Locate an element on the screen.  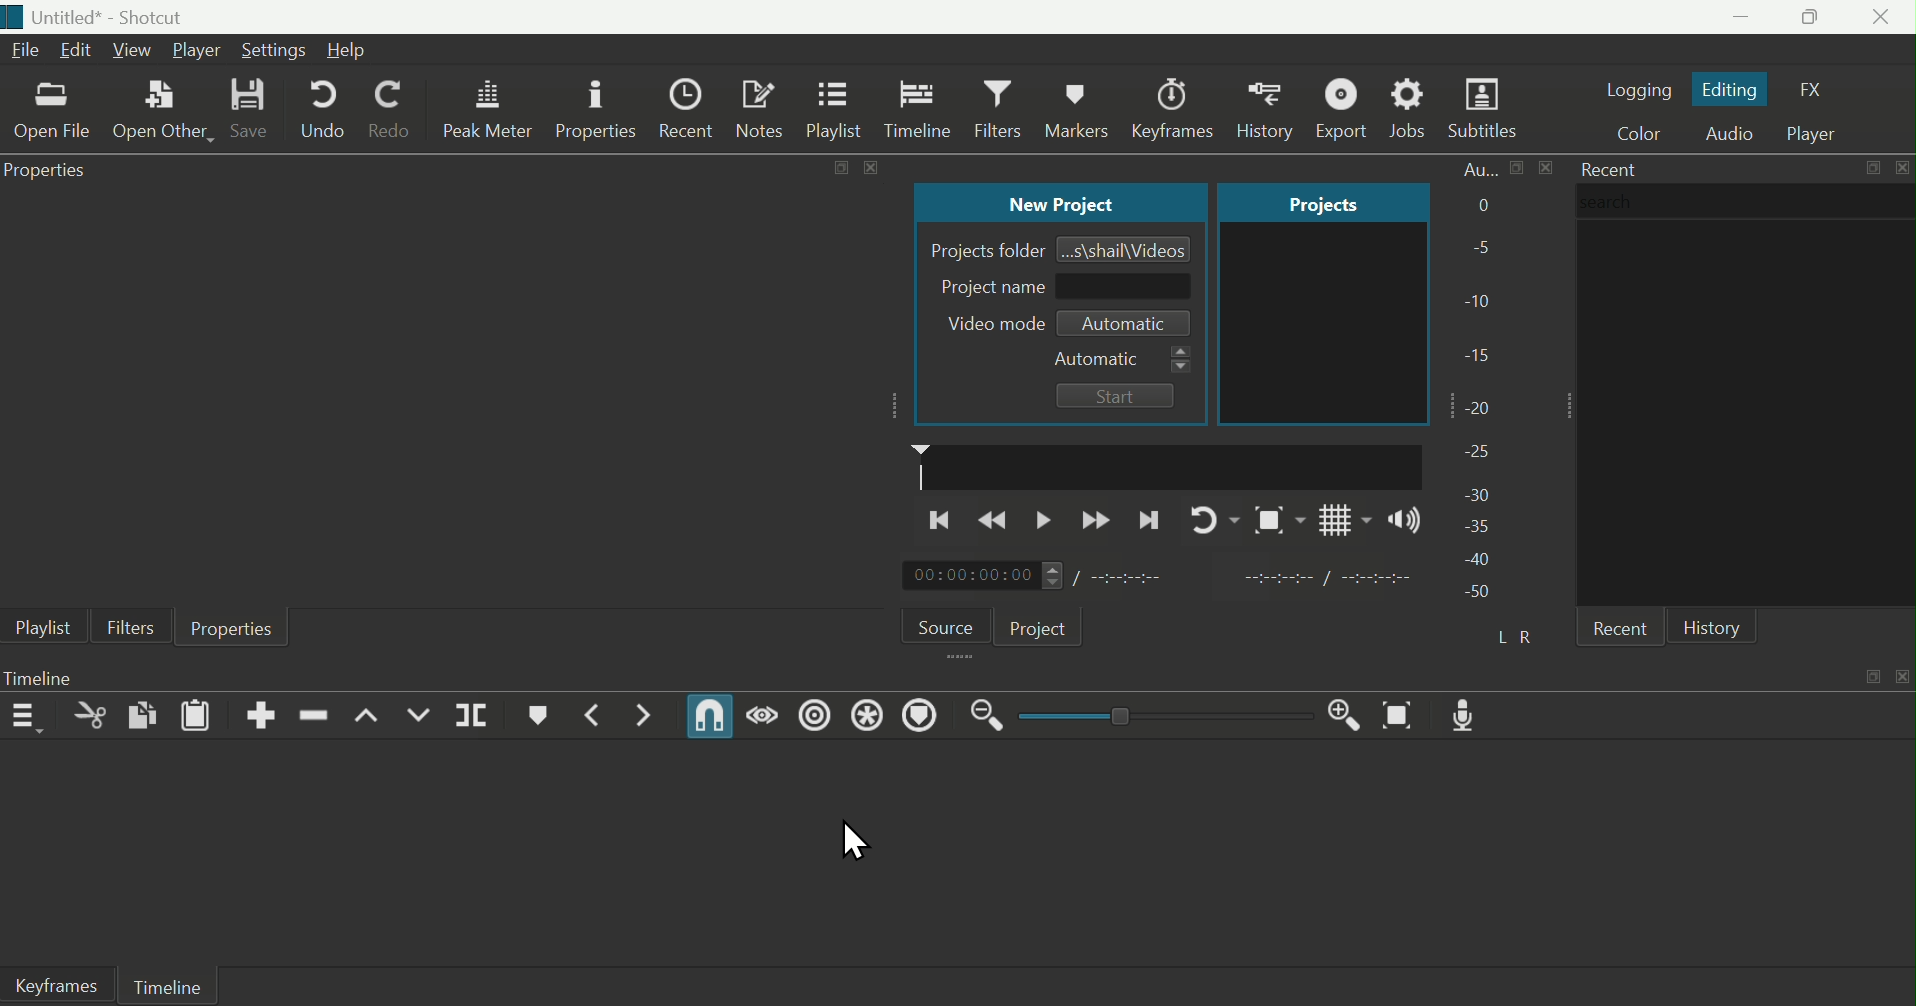
L R is located at coordinates (1521, 637).